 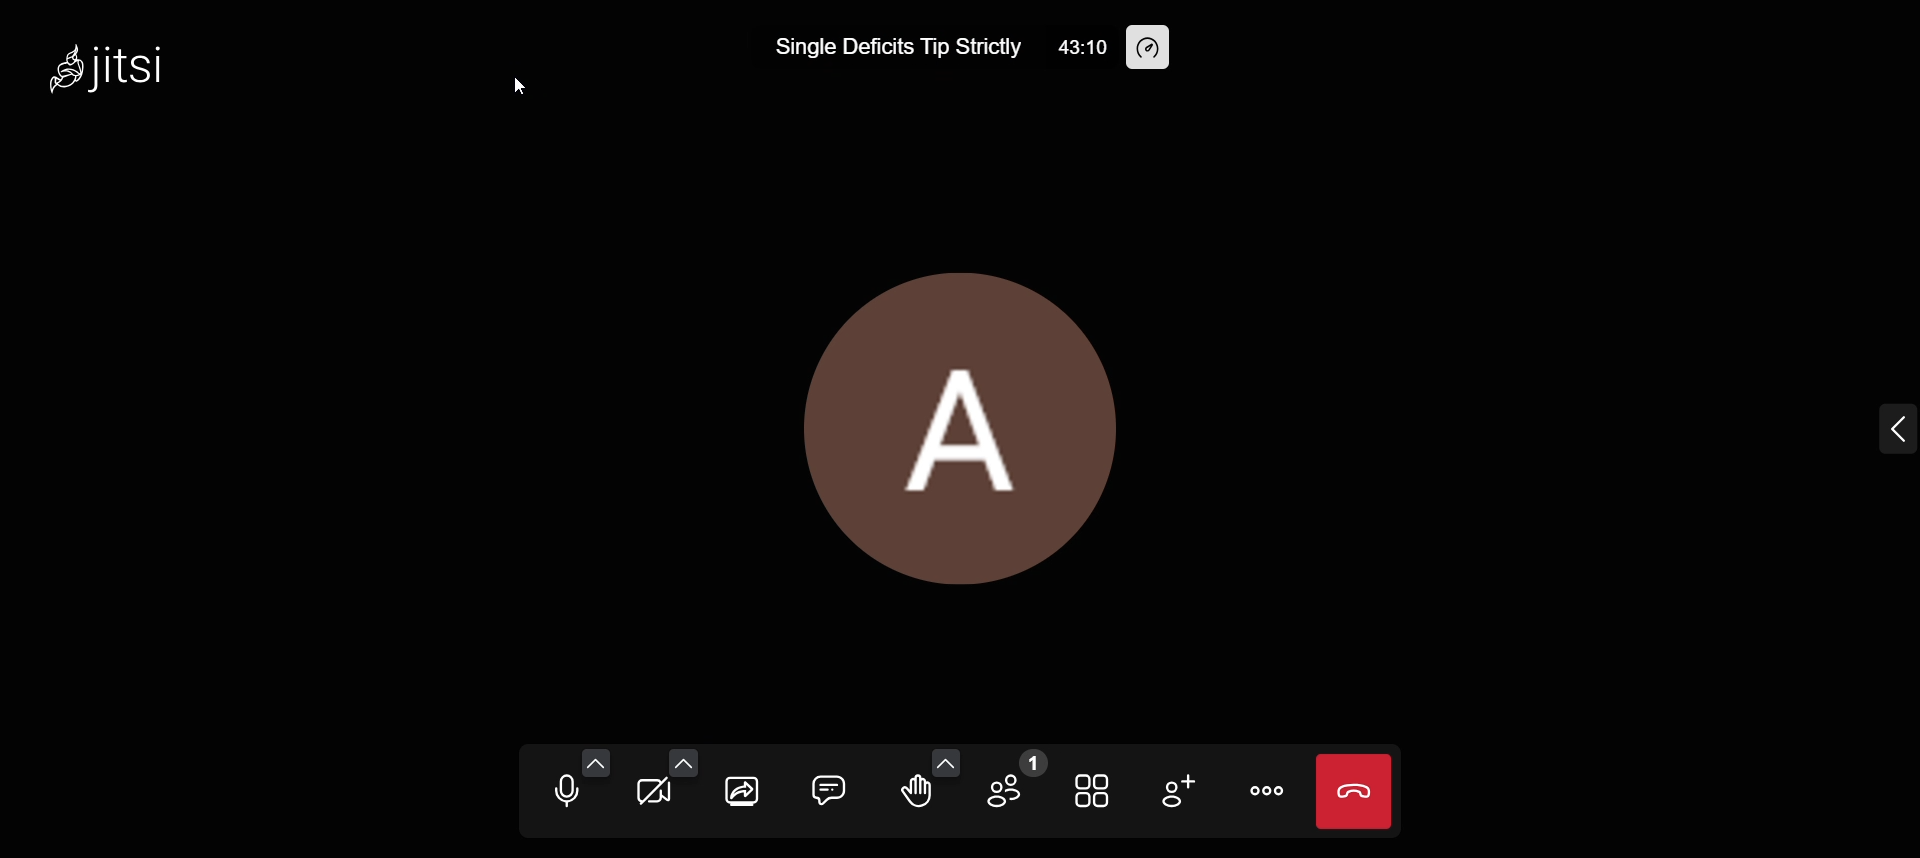 I want to click on start camera, so click(x=650, y=793).